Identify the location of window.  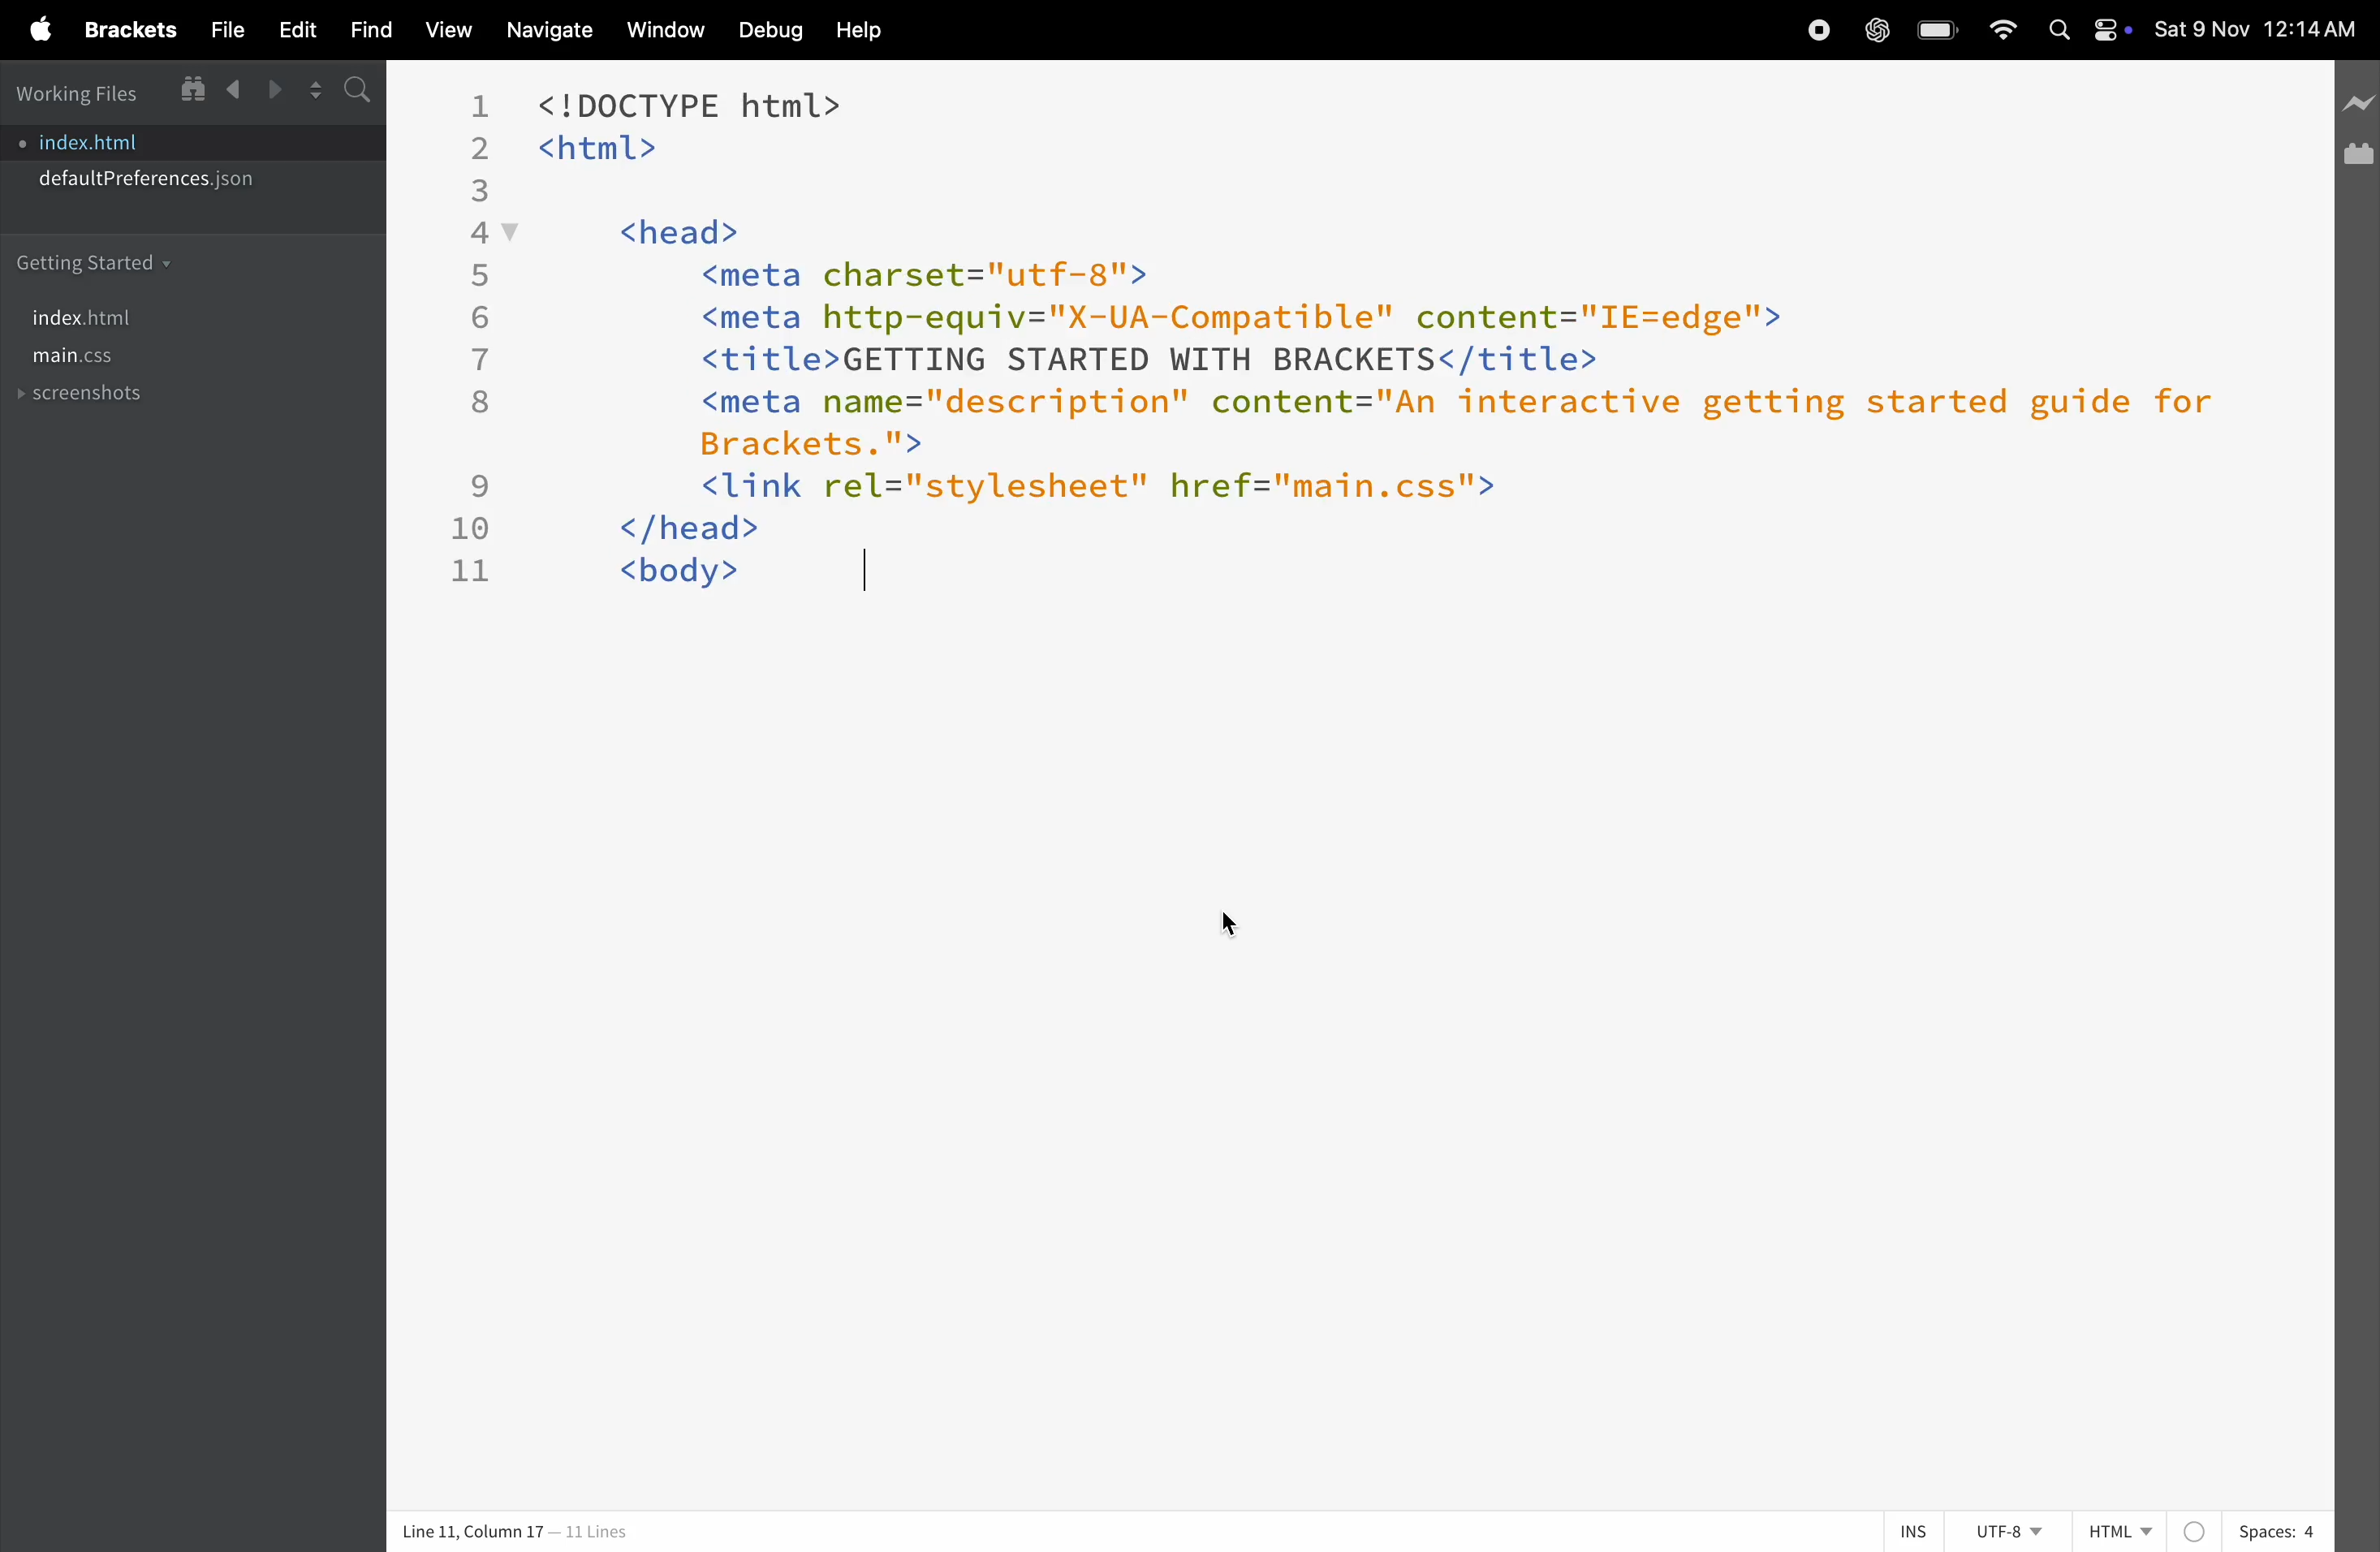
(195, 91).